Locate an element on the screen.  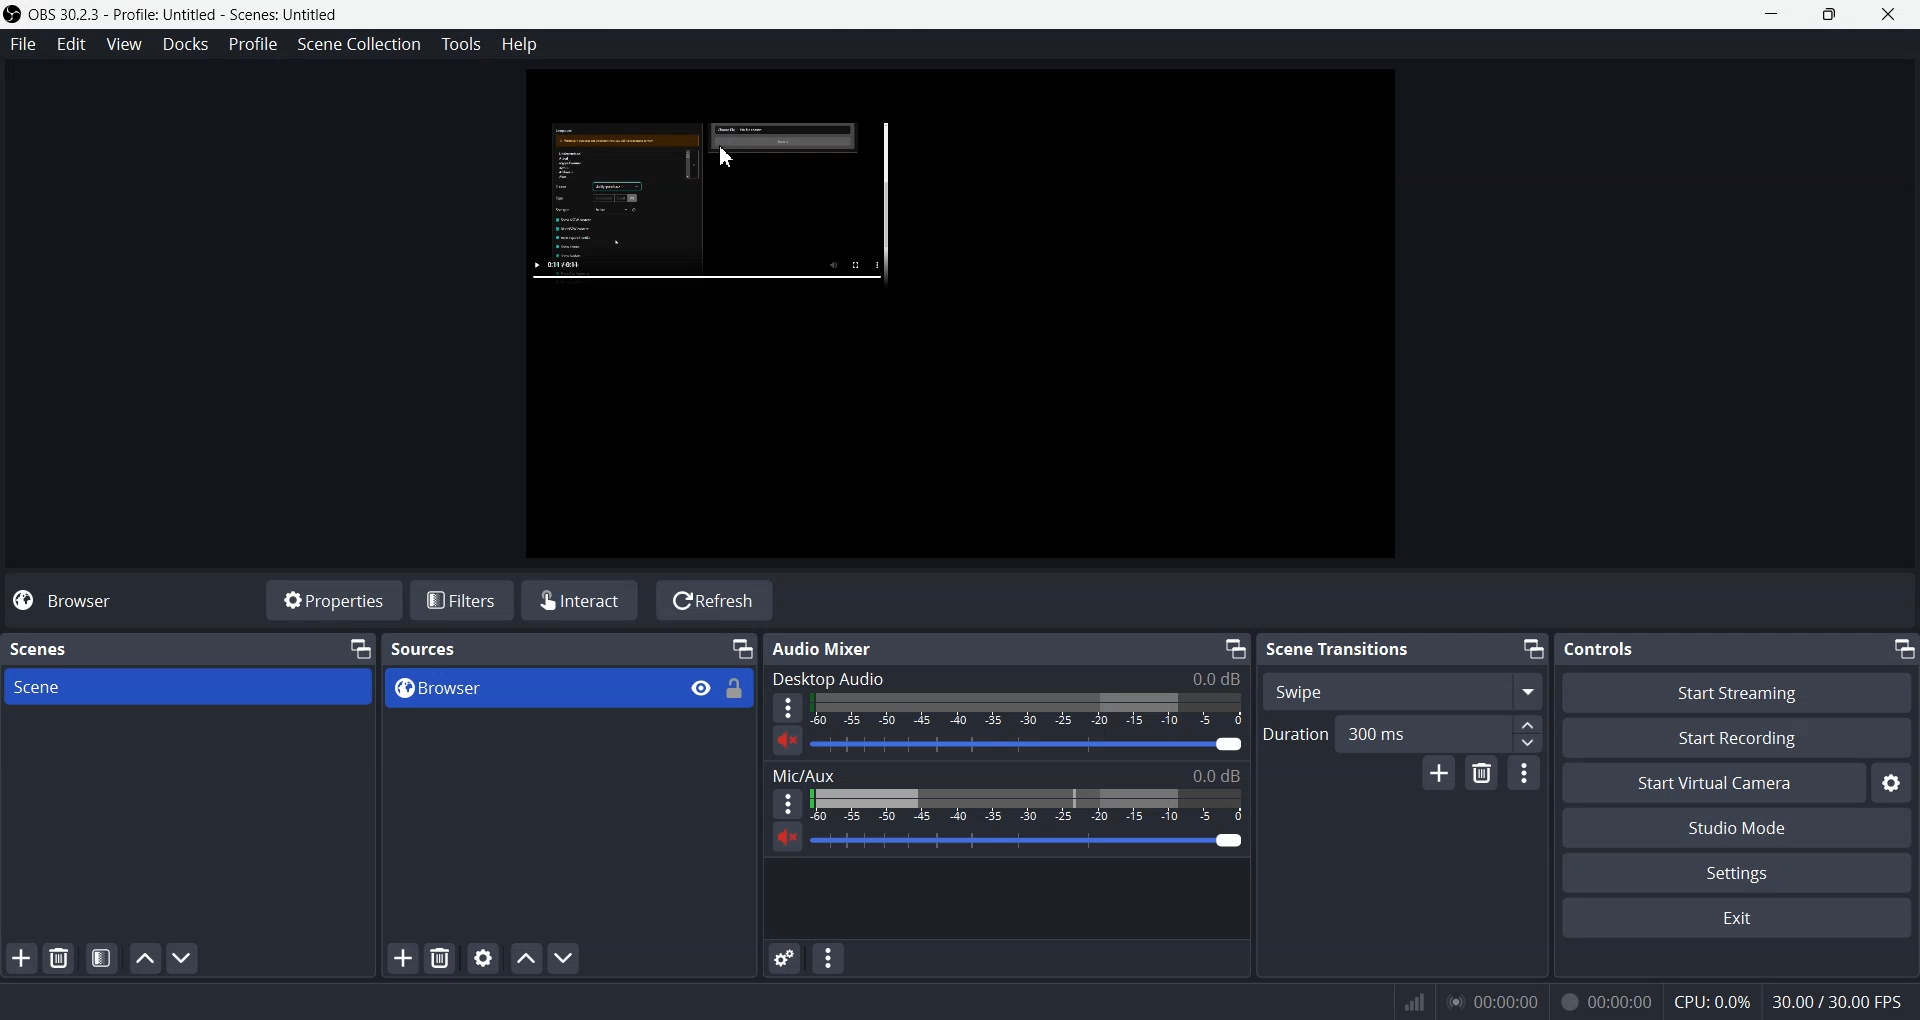
Open scene Filter is located at coordinates (102, 958).